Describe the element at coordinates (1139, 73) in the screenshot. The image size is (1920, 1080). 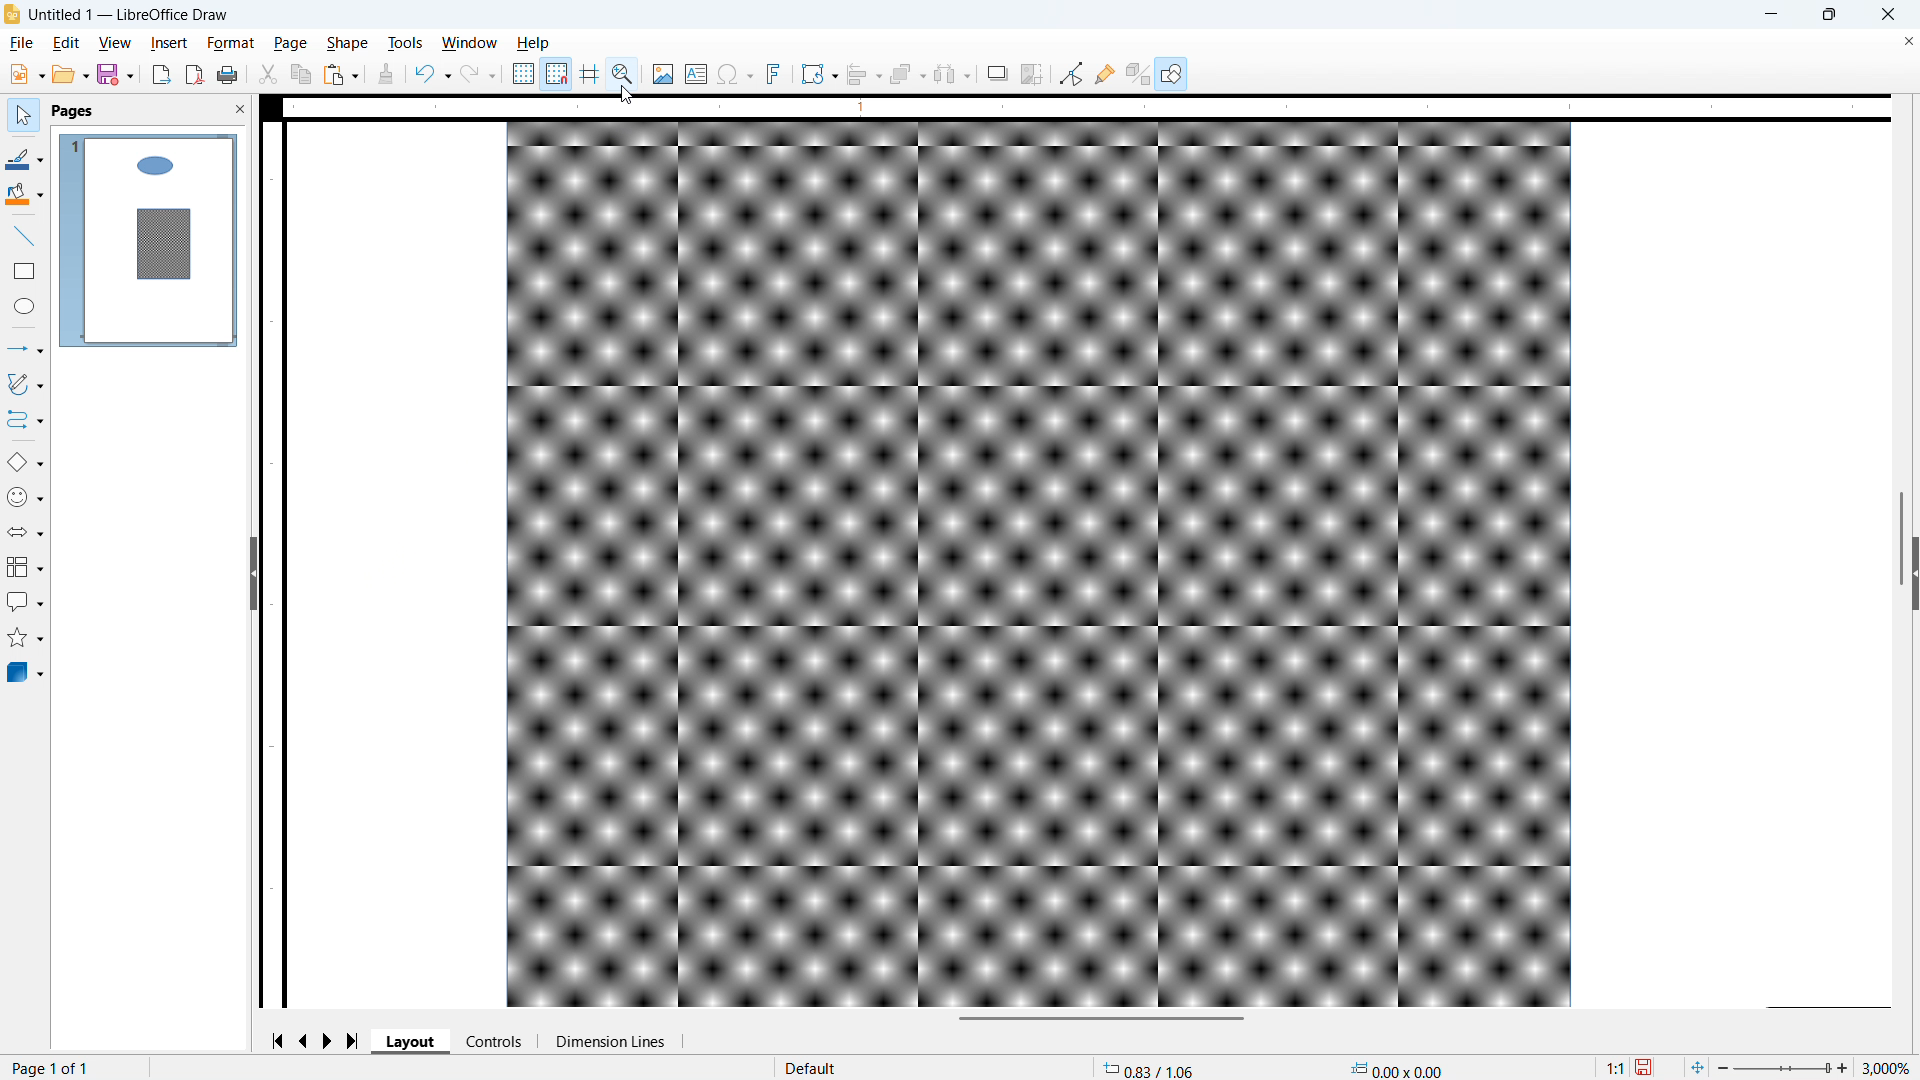
I see `Toggle extrusion ` at that location.